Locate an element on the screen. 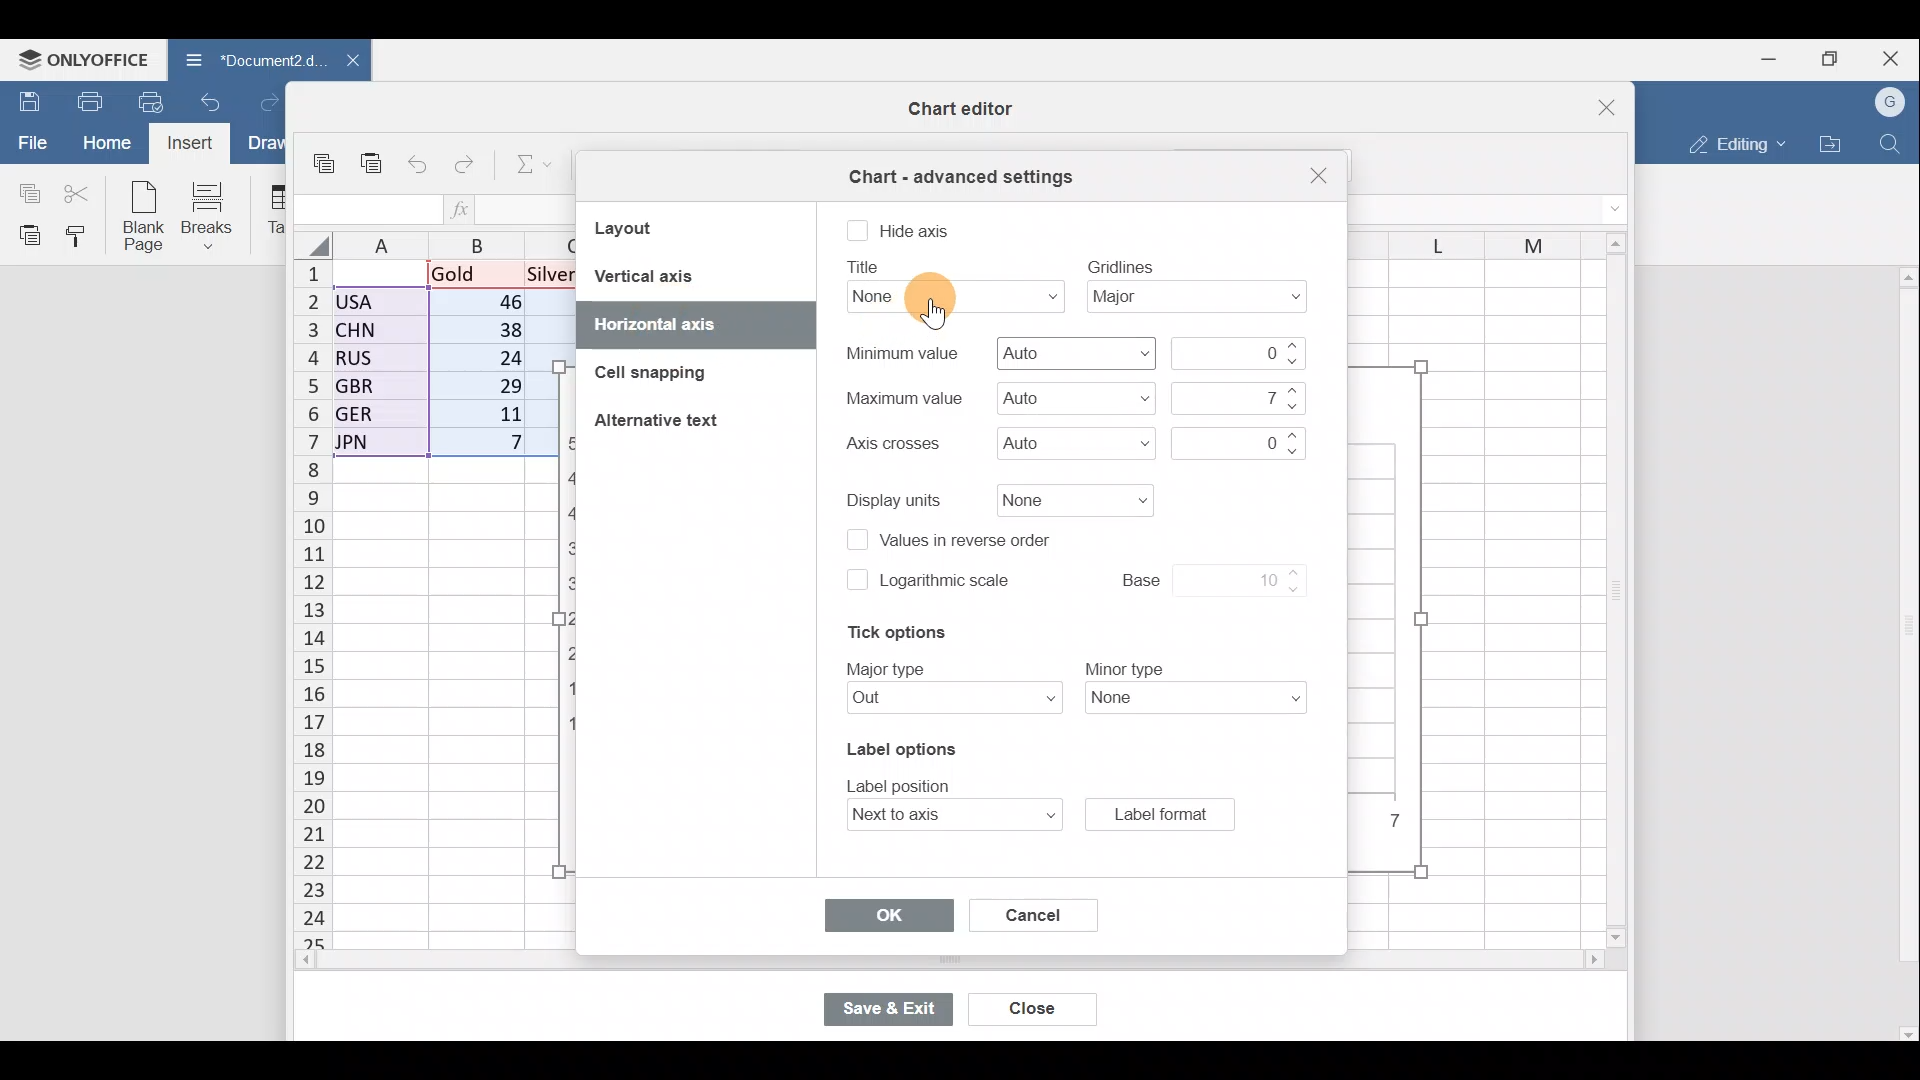  Insert function is located at coordinates (462, 209).